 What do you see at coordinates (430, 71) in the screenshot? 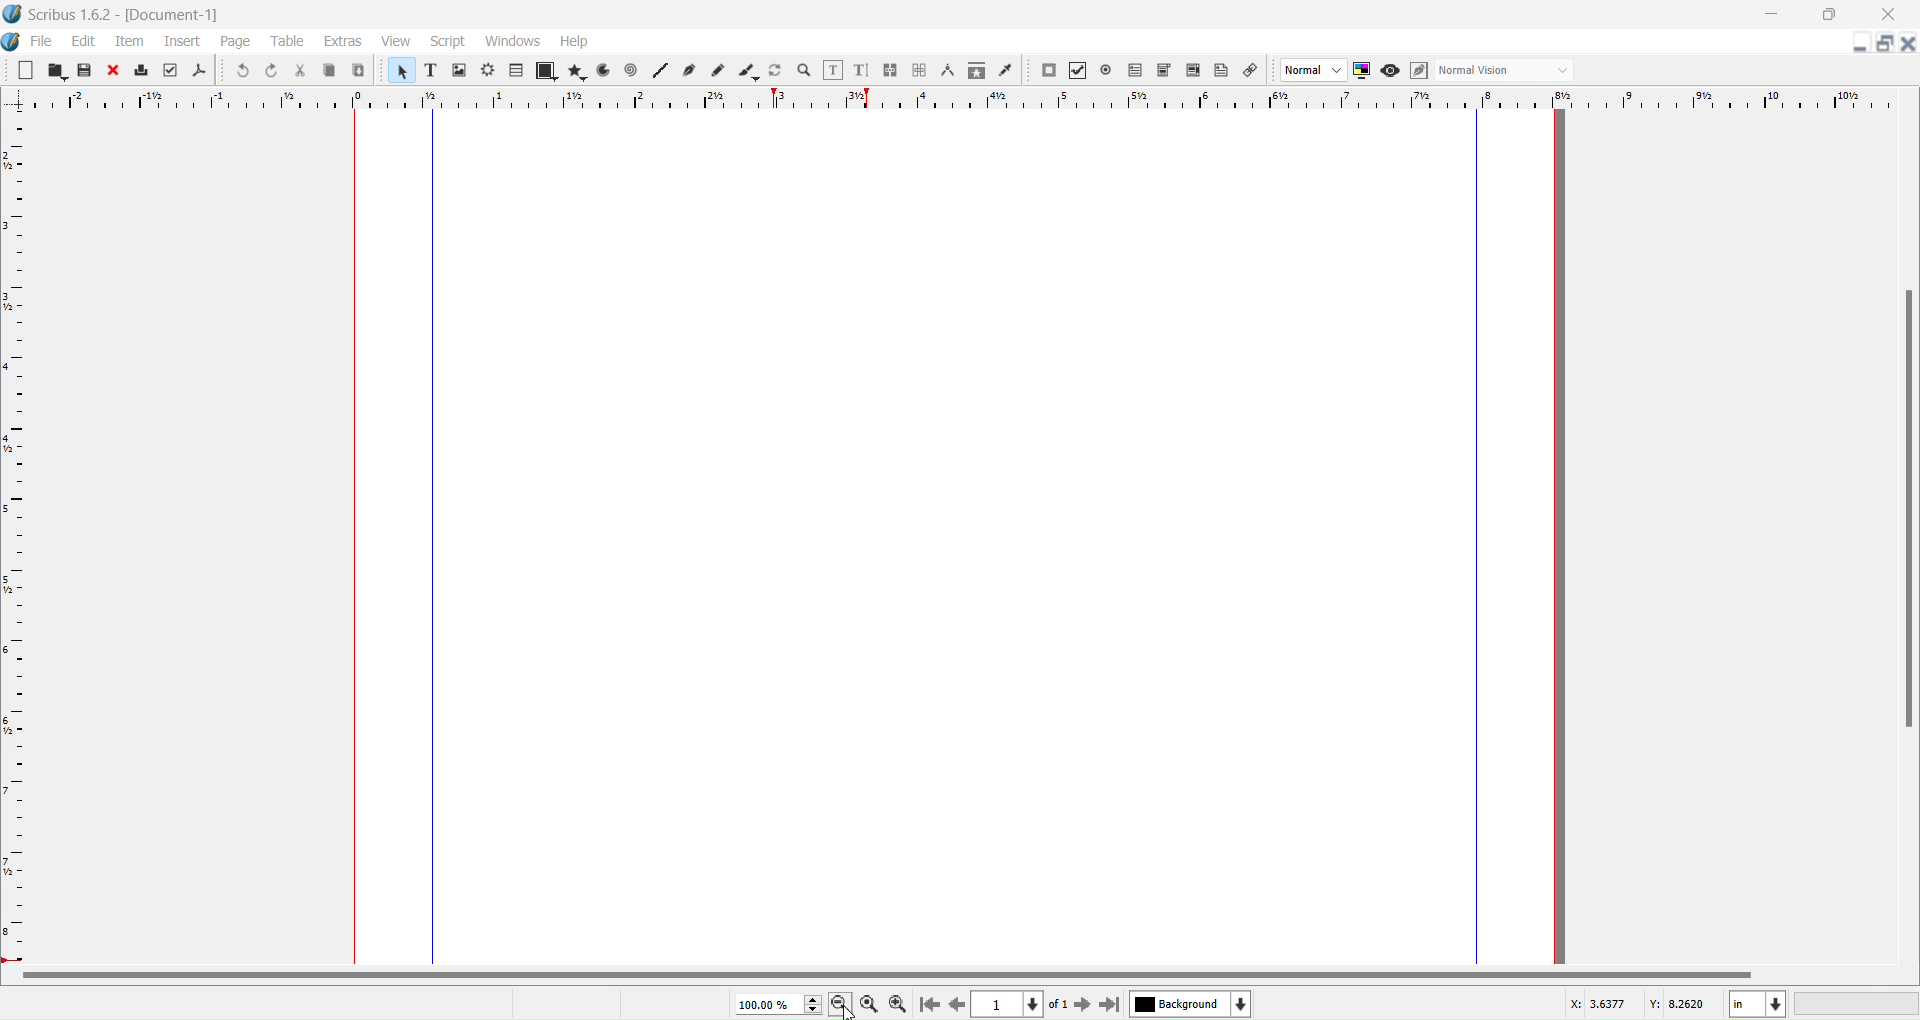
I see `Text Frame` at bounding box center [430, 71].